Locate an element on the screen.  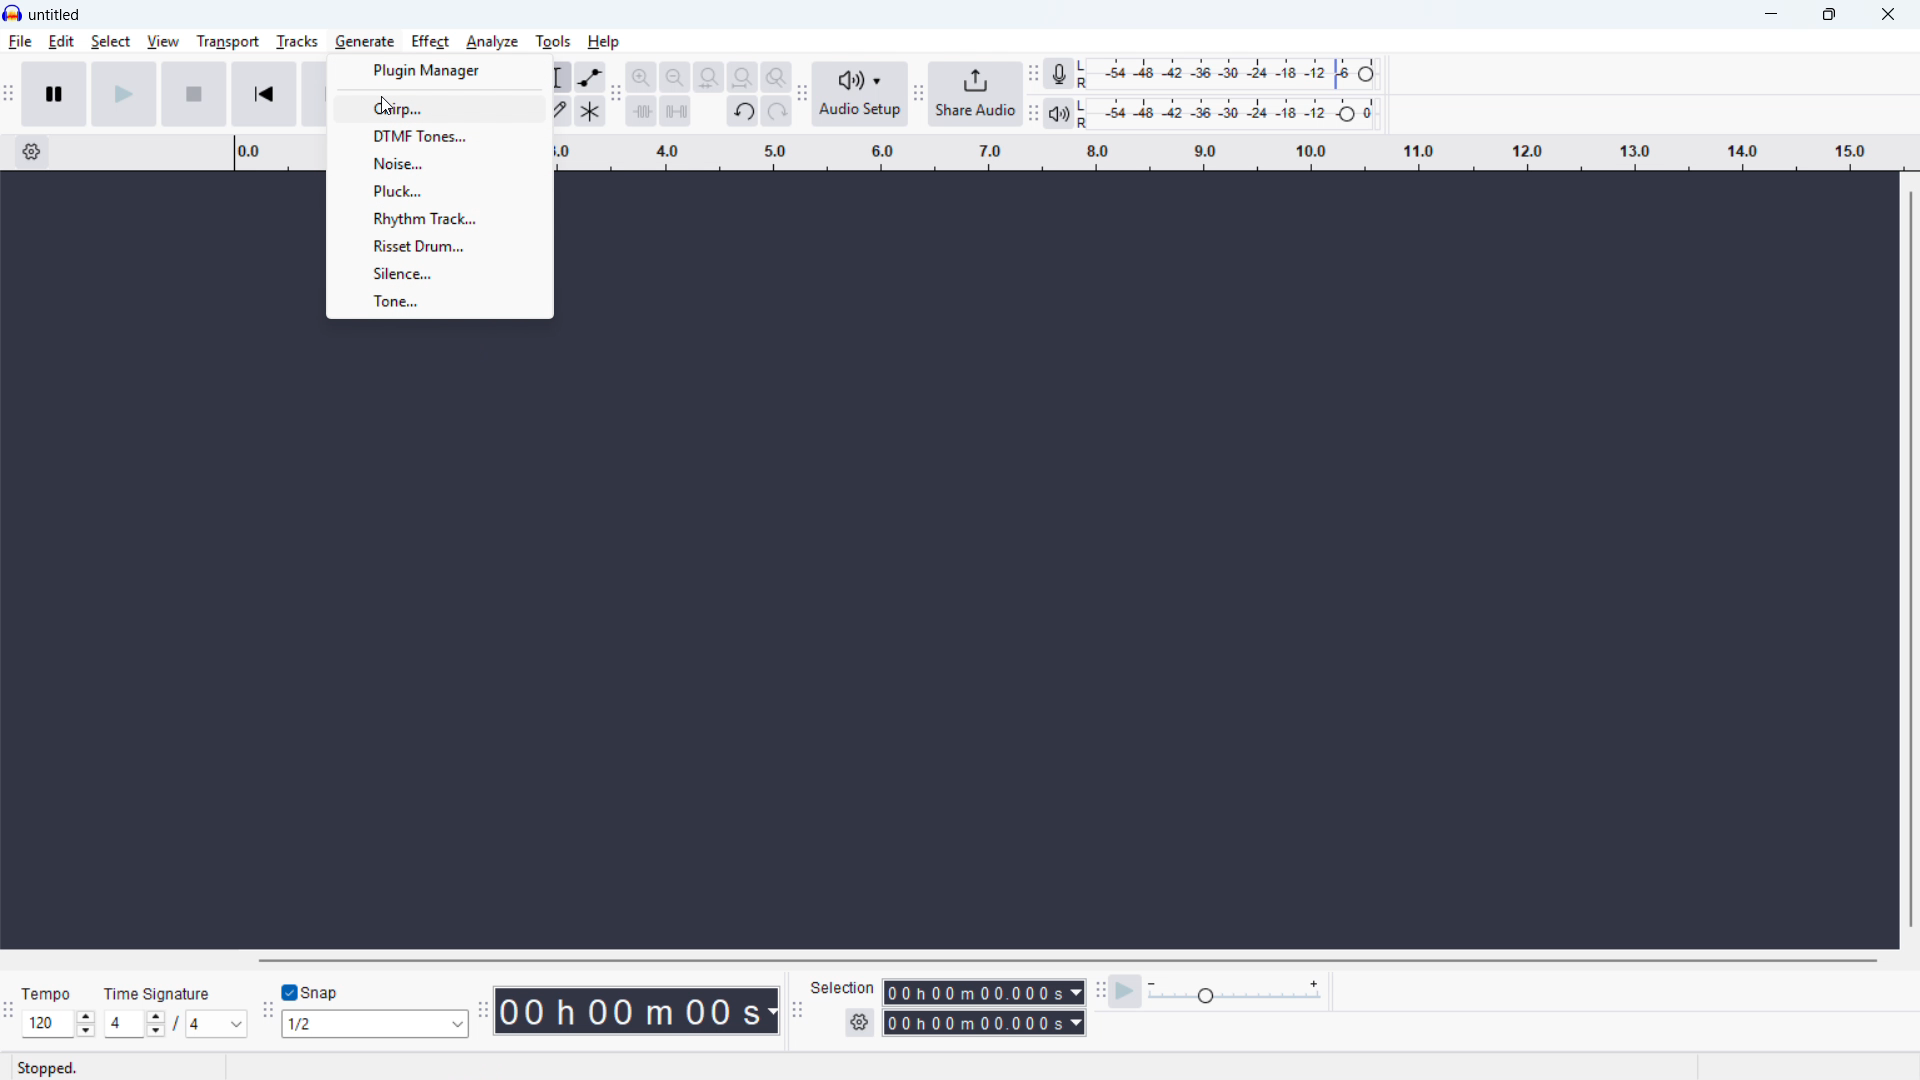
Fit project to width  is located at coordinates (744, 76).